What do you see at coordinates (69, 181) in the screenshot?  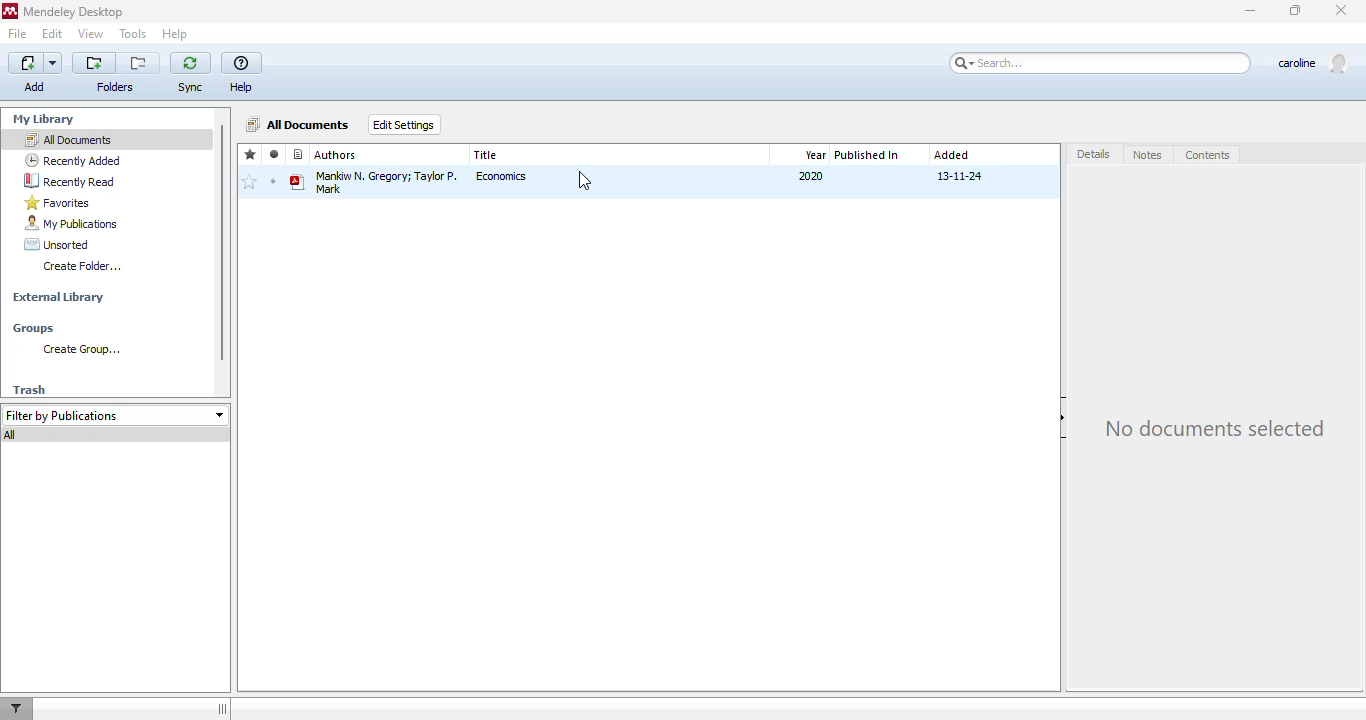 I see `recently read` at bounding box center [69, 181].